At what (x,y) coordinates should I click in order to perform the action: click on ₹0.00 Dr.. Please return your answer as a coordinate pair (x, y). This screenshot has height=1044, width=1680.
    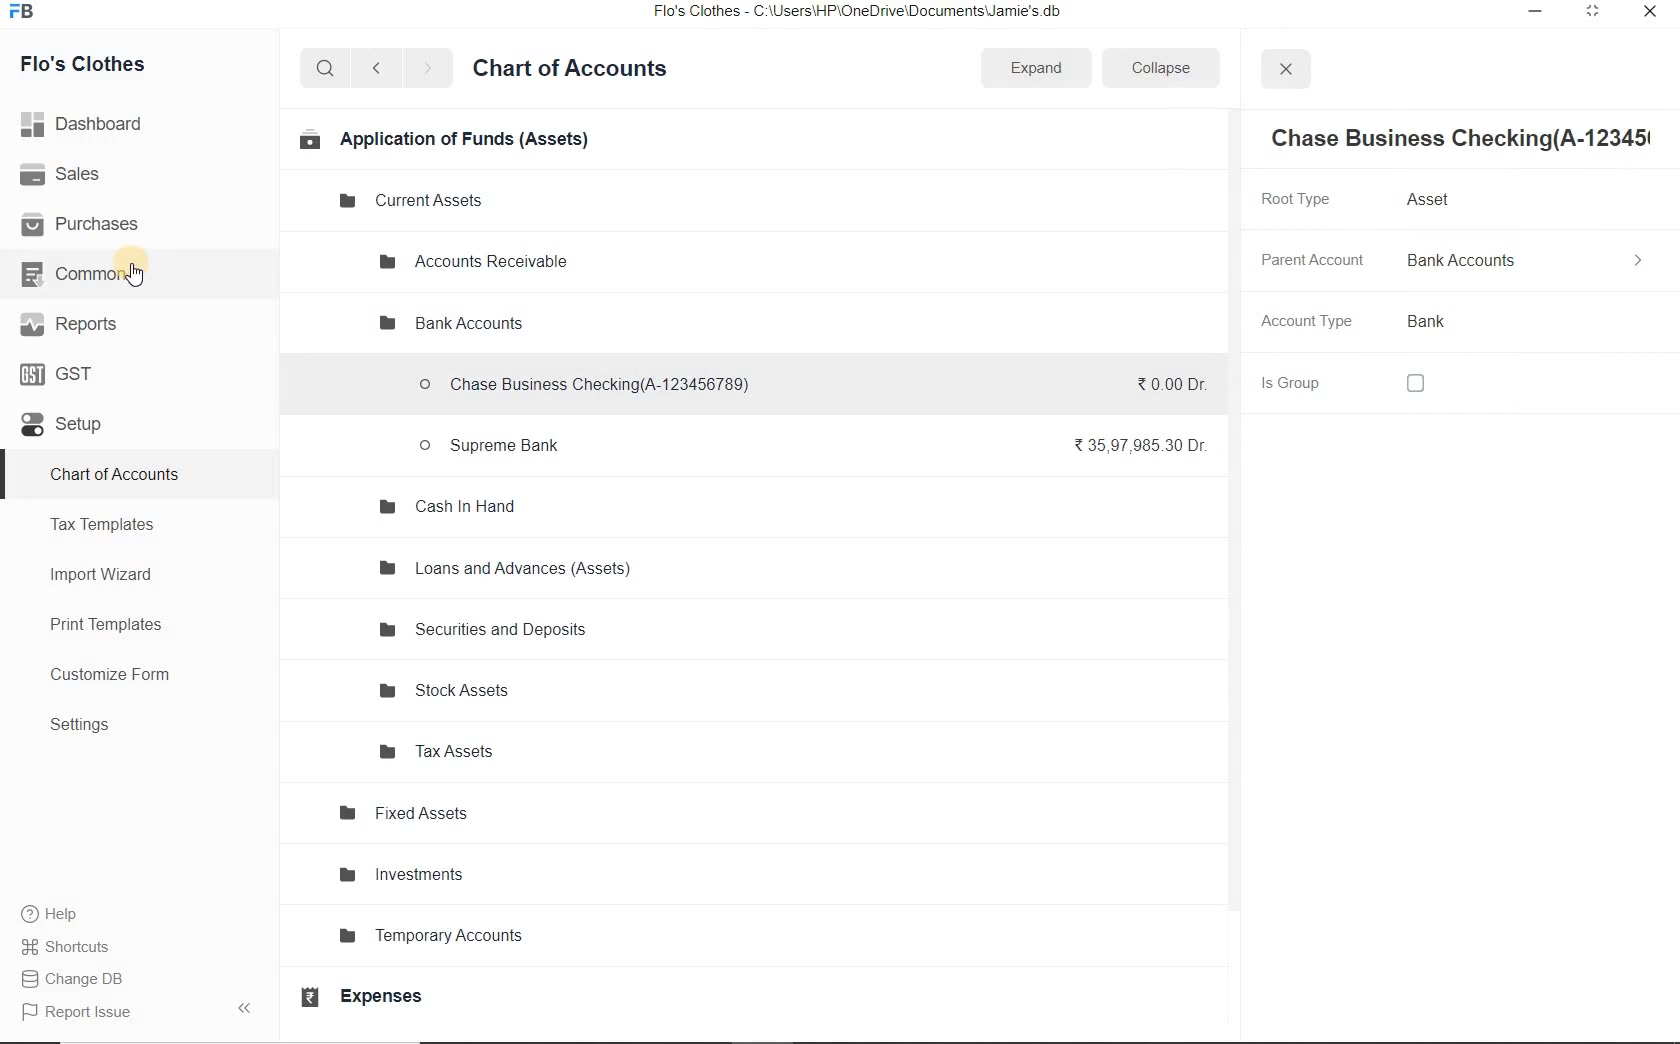
    Looking at the image, I should click on (1177, 386).